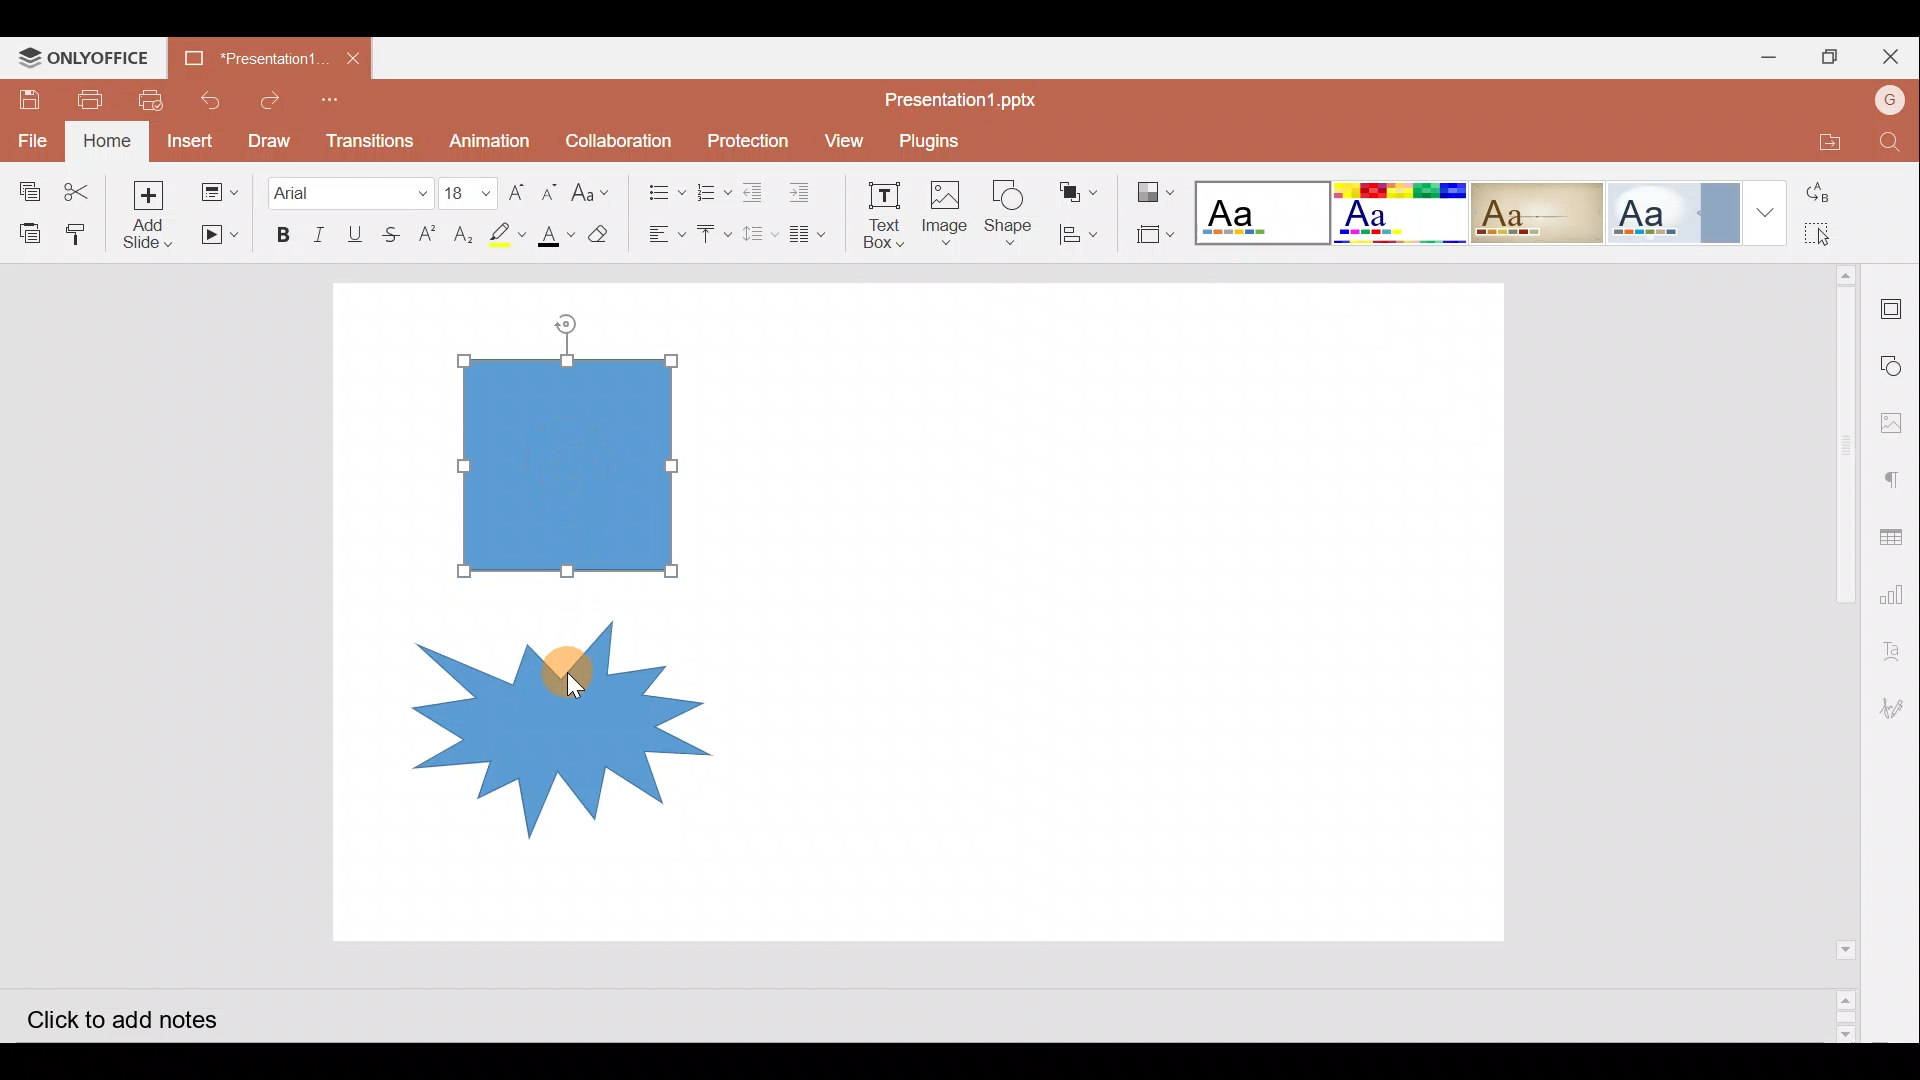 The height and width of the screenshot is (1080, 1920). Describe the element at coordinates (1896, 475) in the screenshot. I see `Paragraph settings` at that location.